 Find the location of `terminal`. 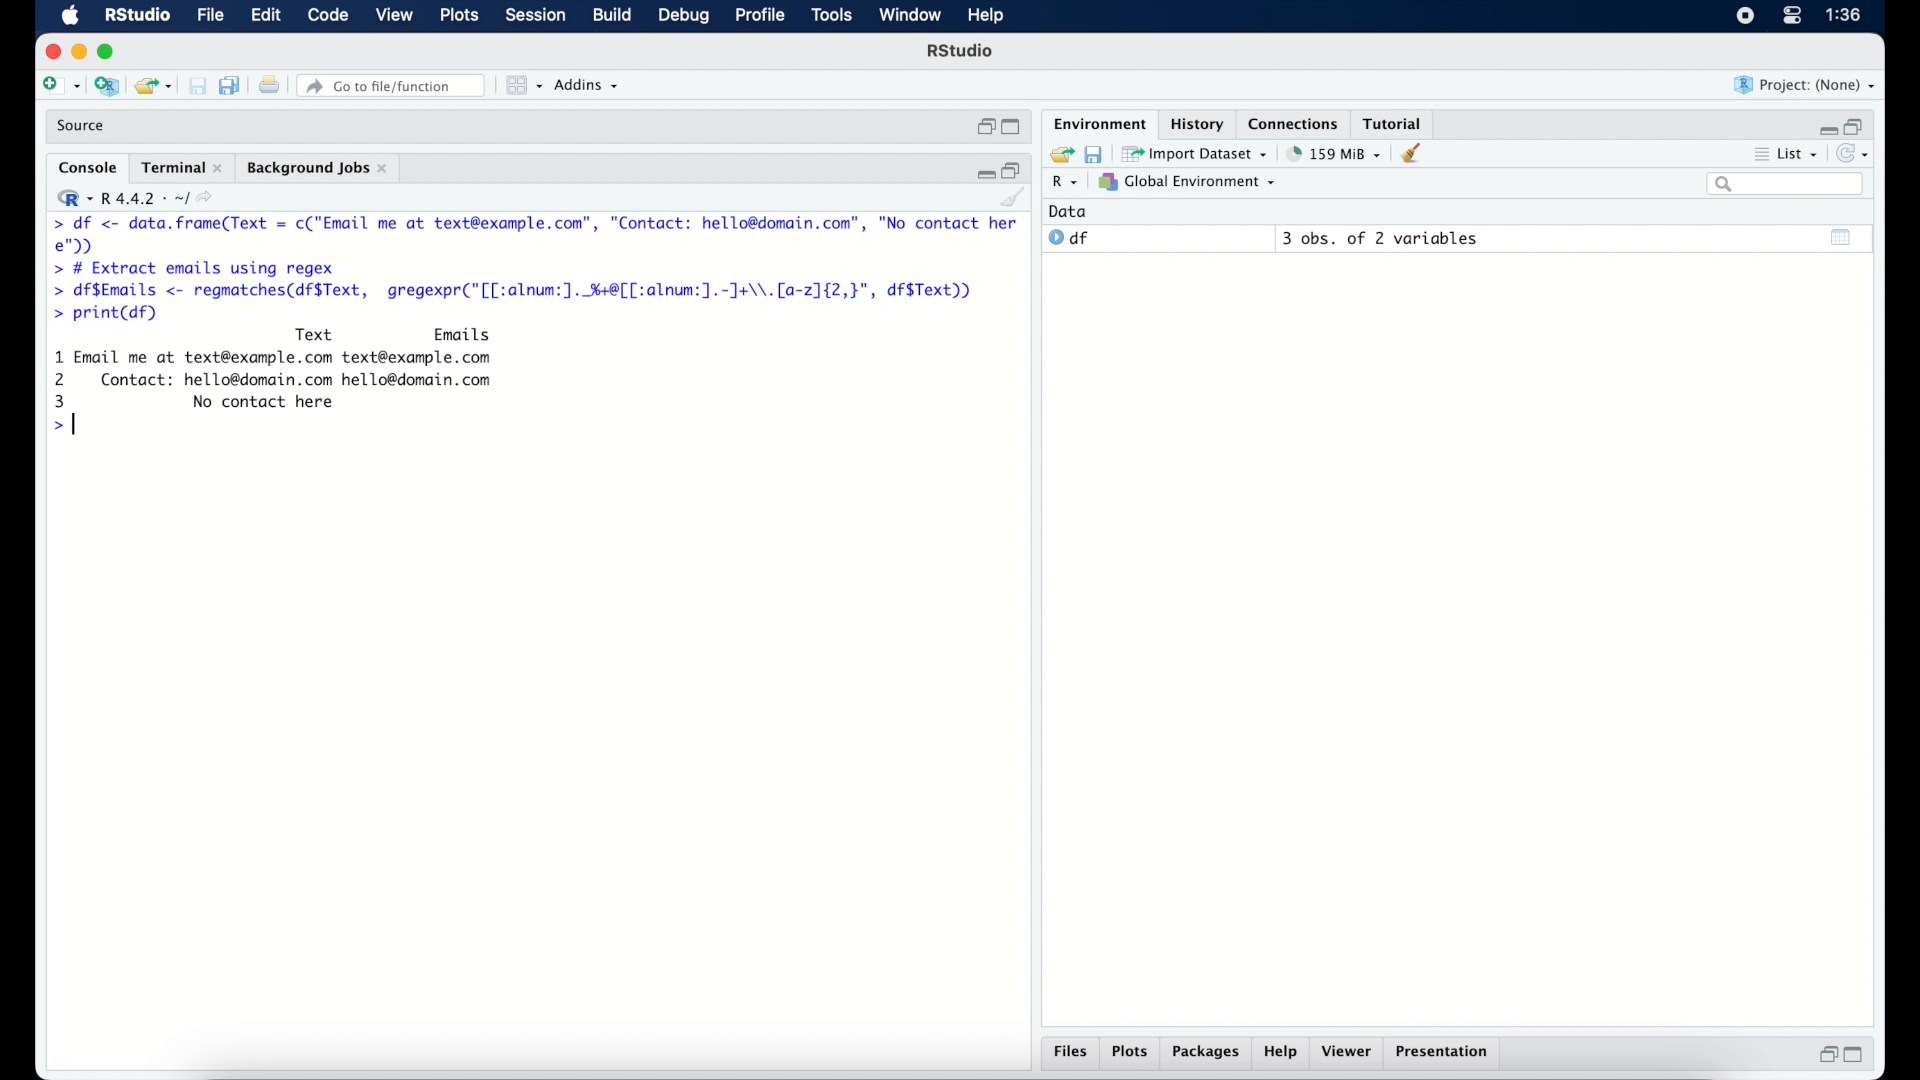

terminal is located at coordinates (181, 167).